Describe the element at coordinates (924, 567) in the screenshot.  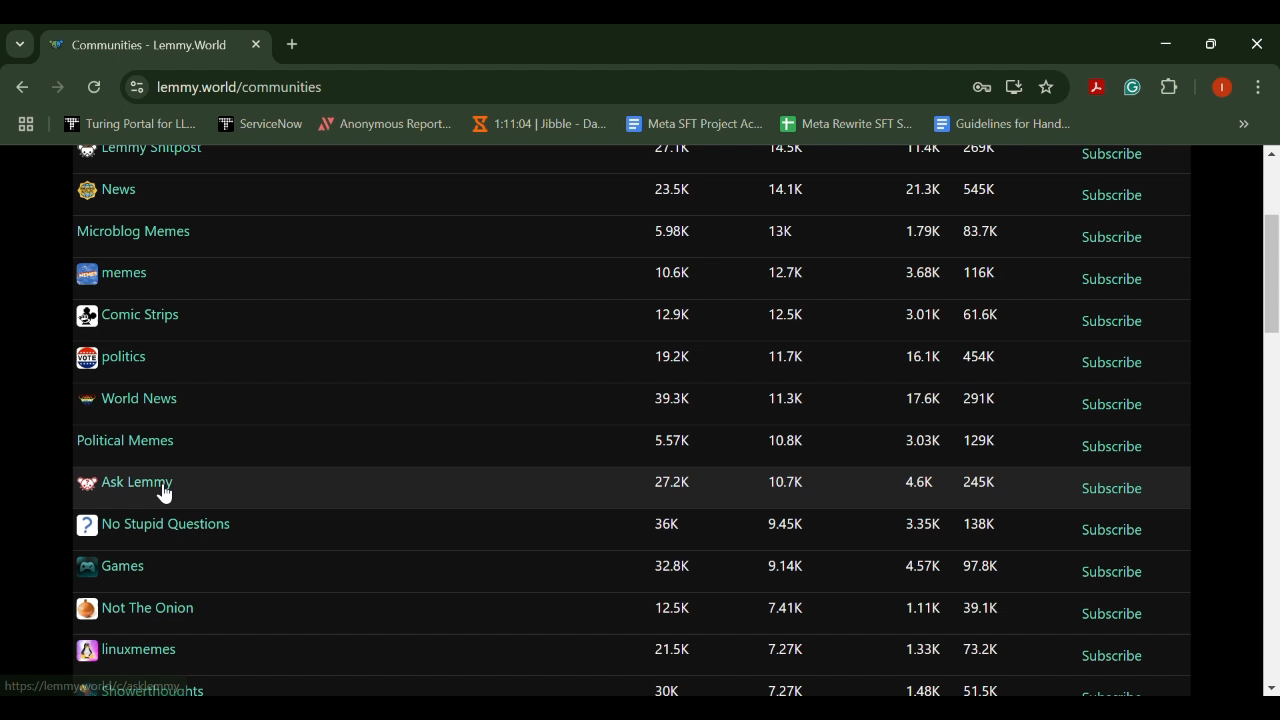
I see `4.57K` at that location.